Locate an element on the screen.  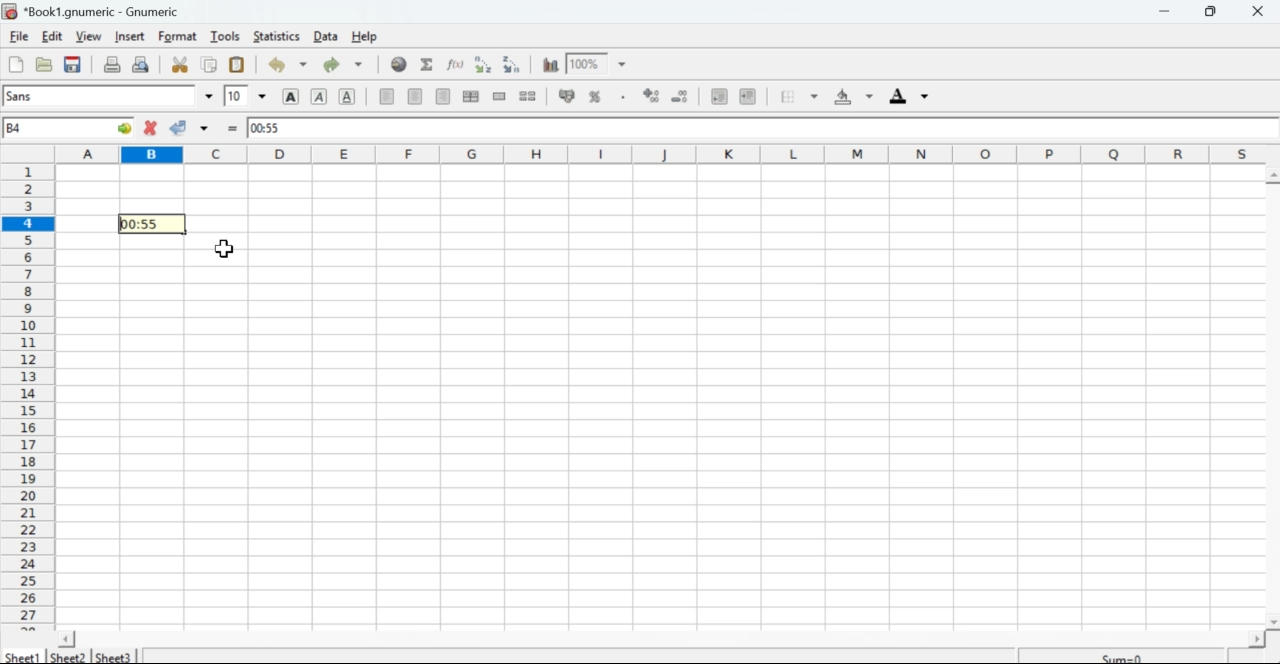
Border is located at coordinates (786, 95).